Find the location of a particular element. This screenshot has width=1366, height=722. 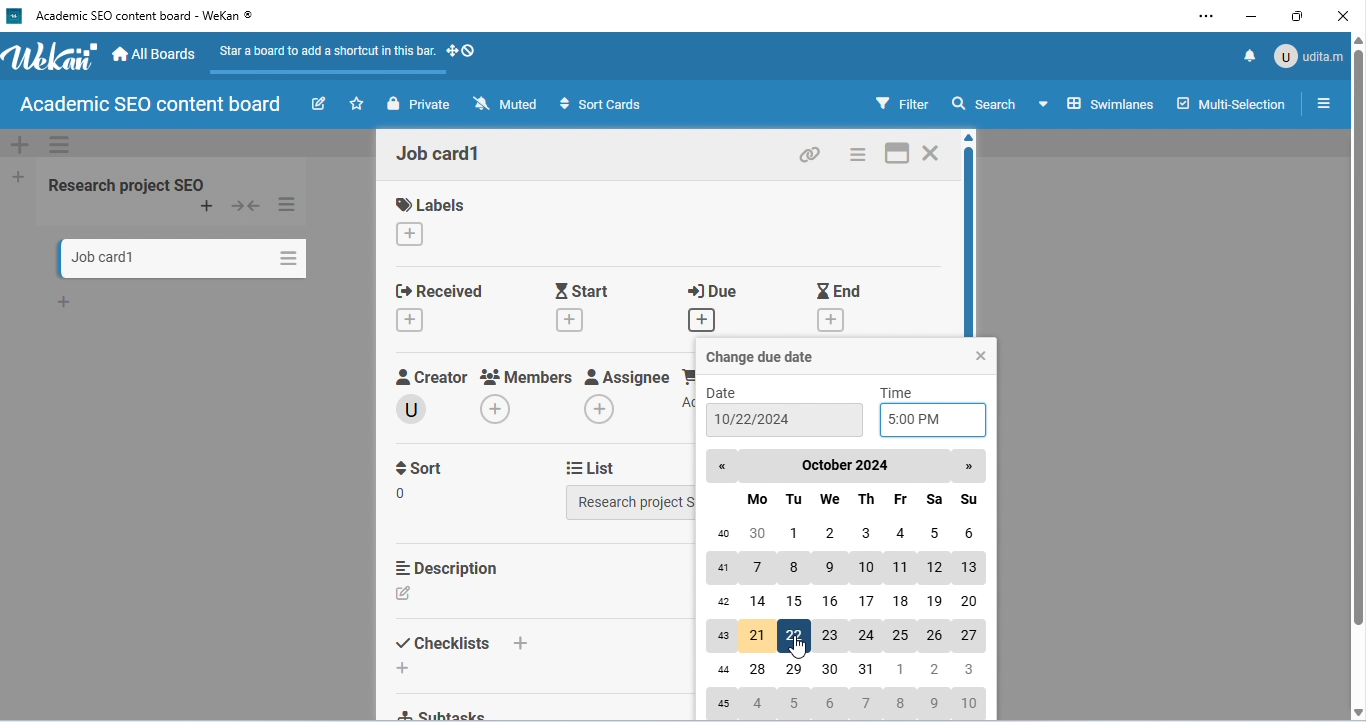

add card to top of list is located at coordinates (210, 207).